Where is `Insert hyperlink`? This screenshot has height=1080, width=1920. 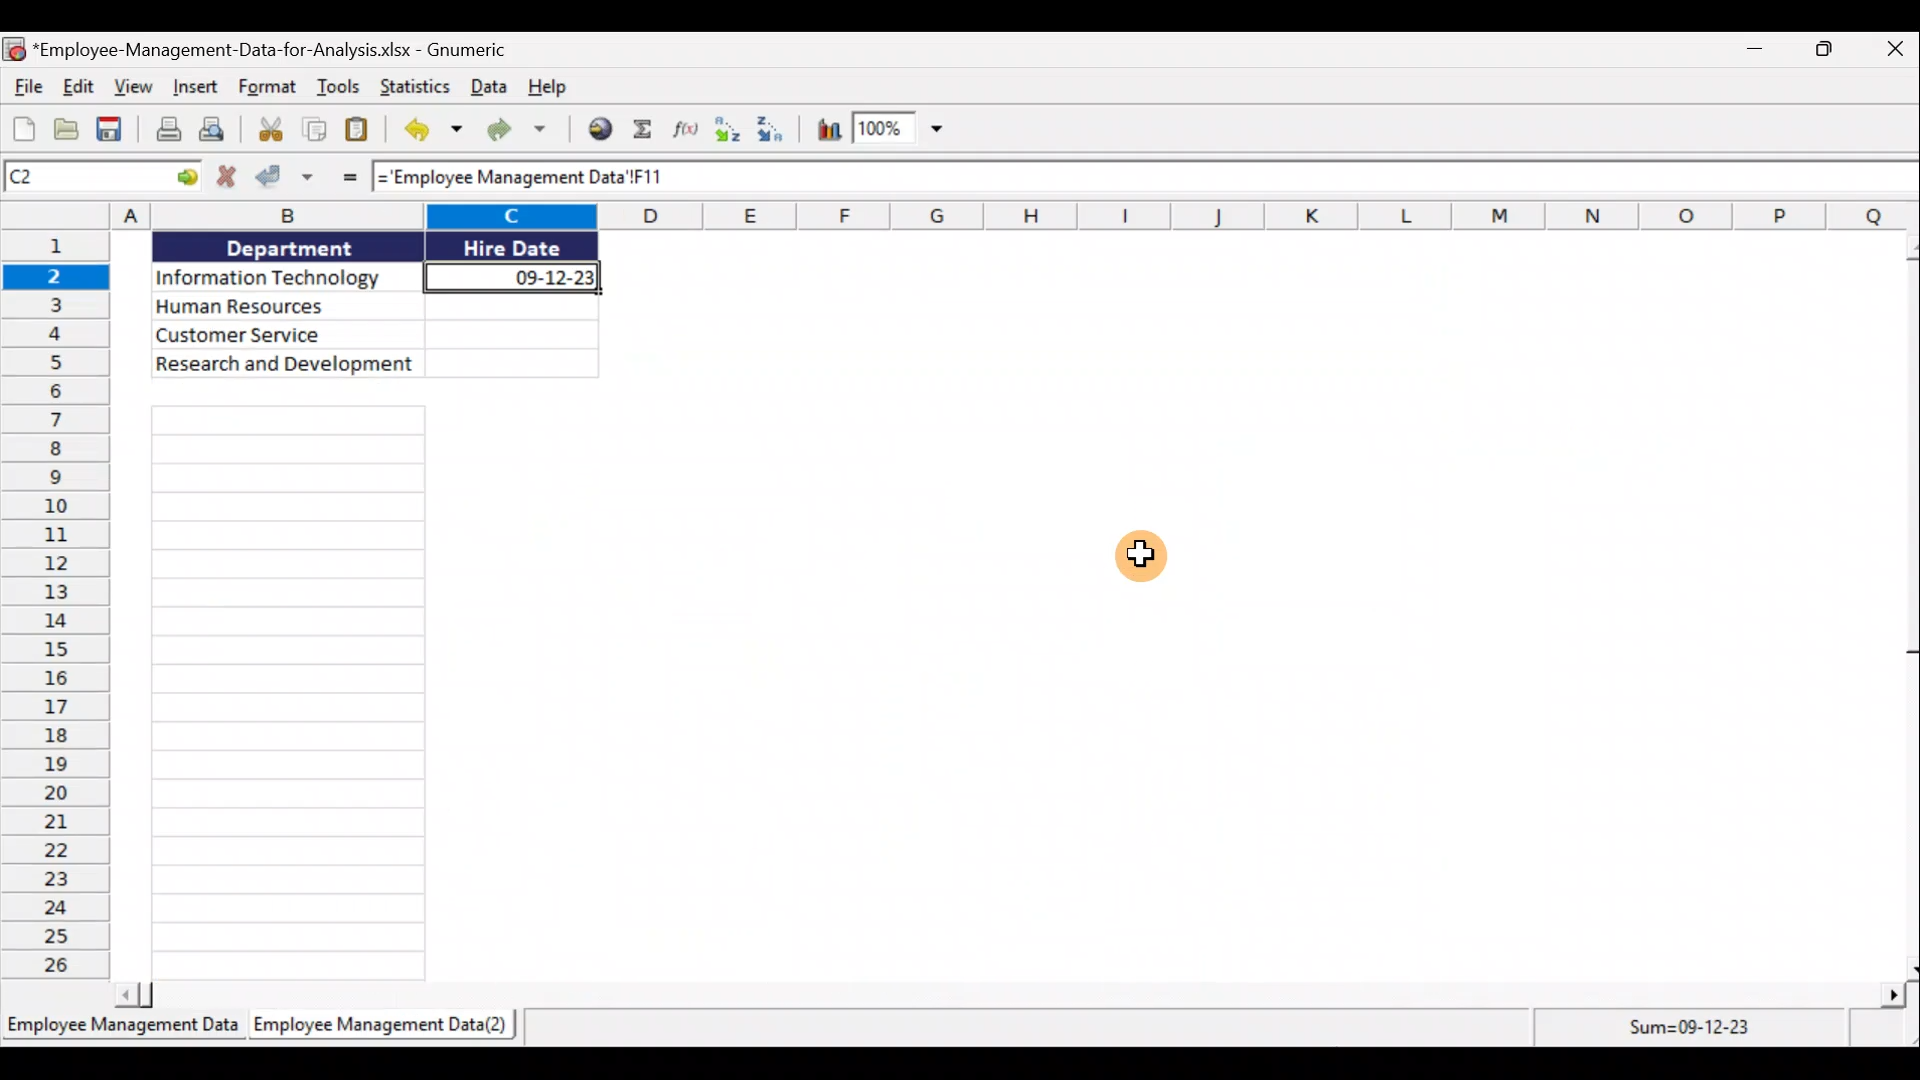
Insert hyperlink is located at coordinates (603, 127).